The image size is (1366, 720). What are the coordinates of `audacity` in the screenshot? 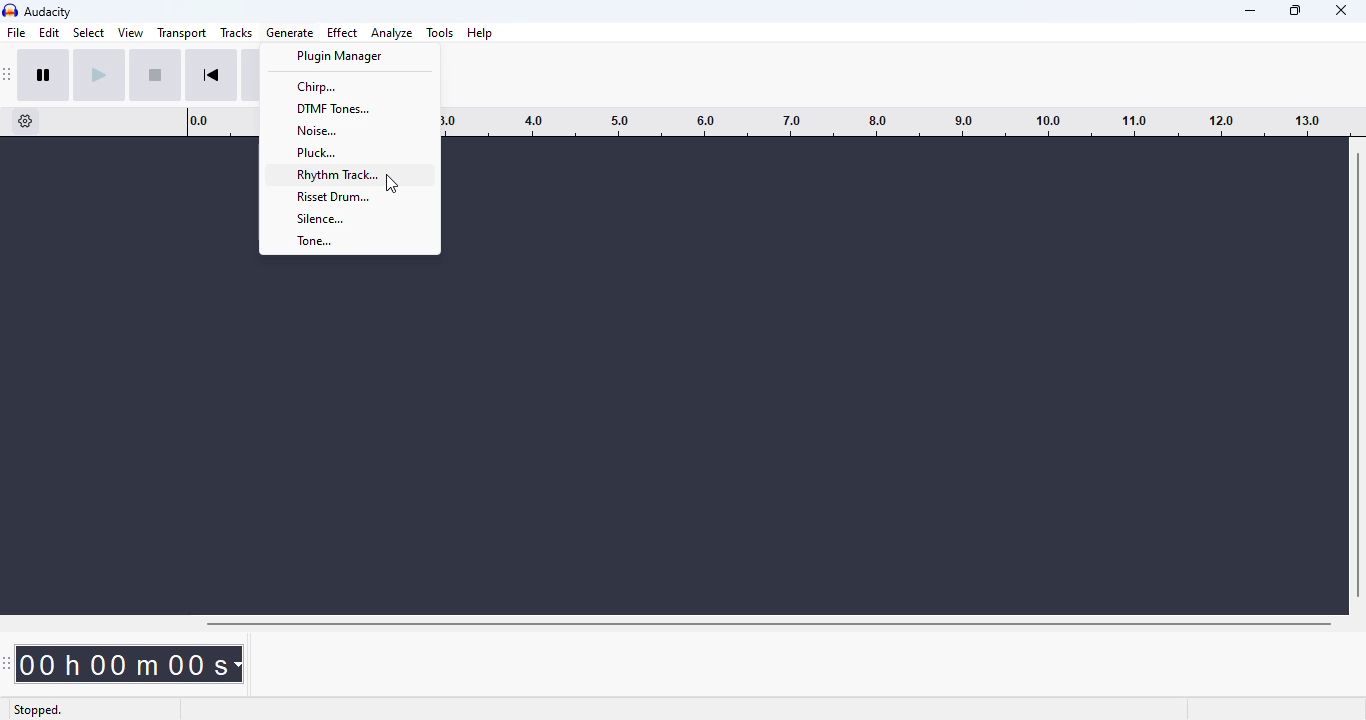 It's located at (49, 11).